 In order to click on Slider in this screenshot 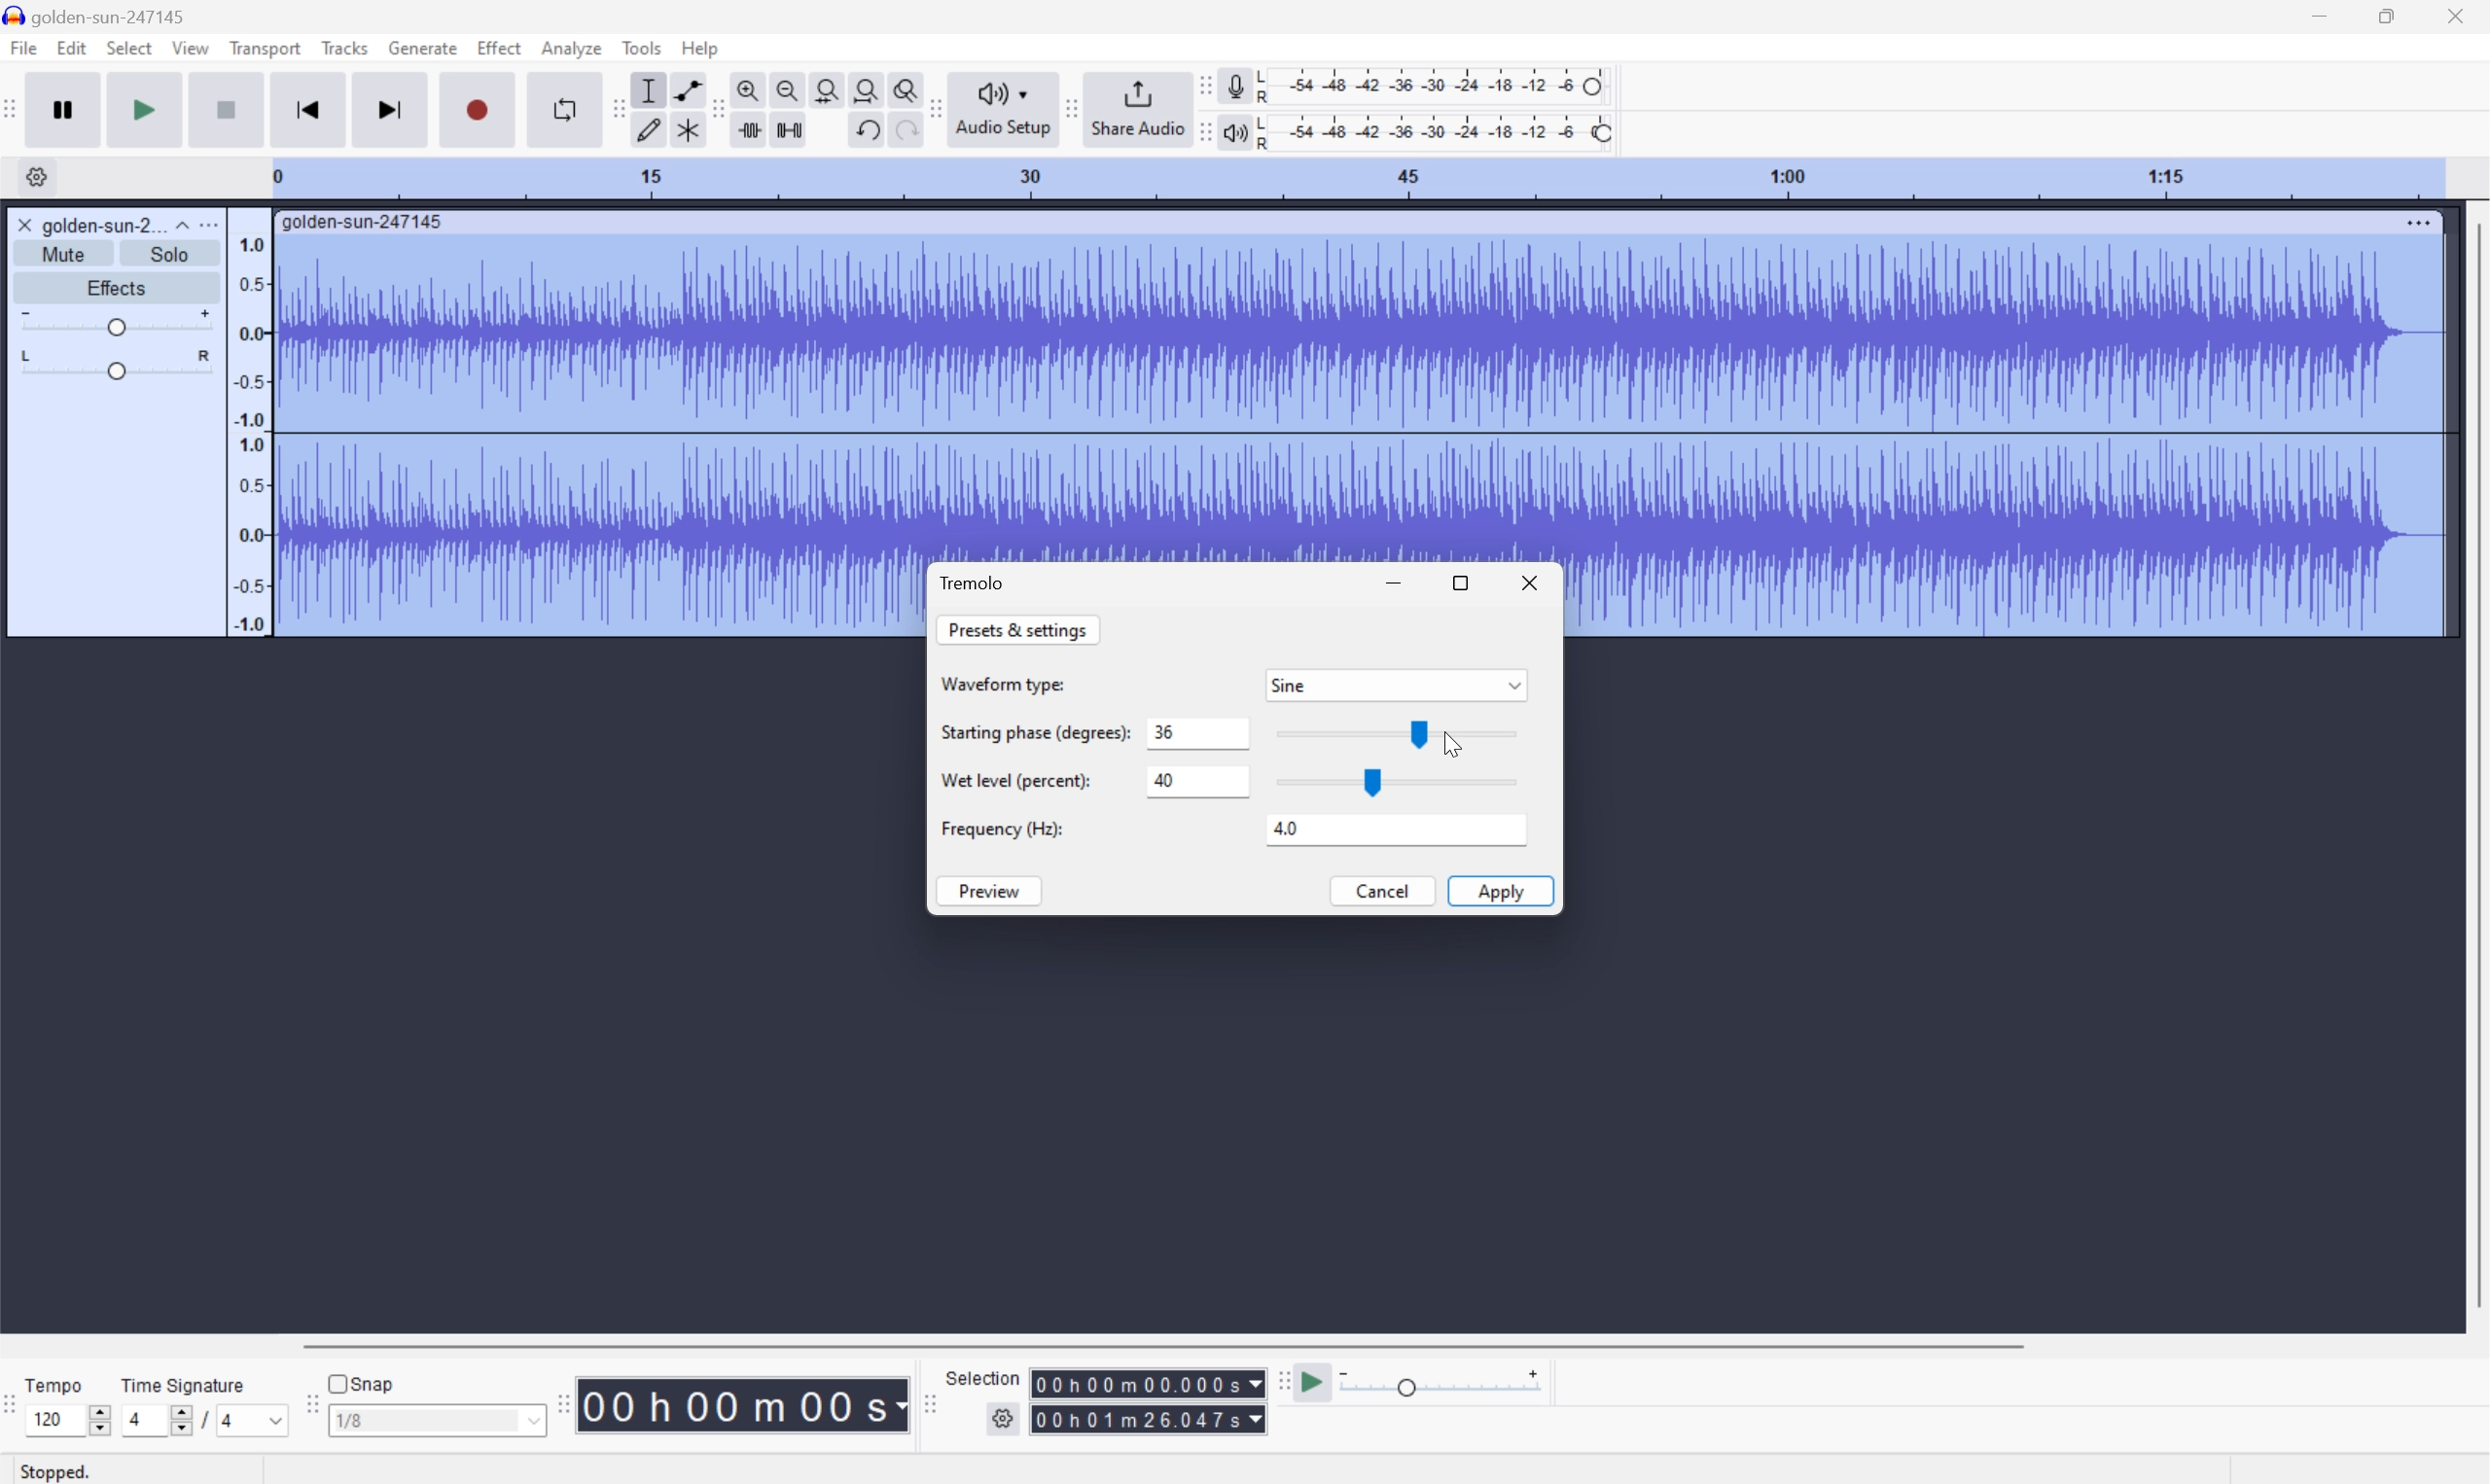, I will do `click(109, 365)`.